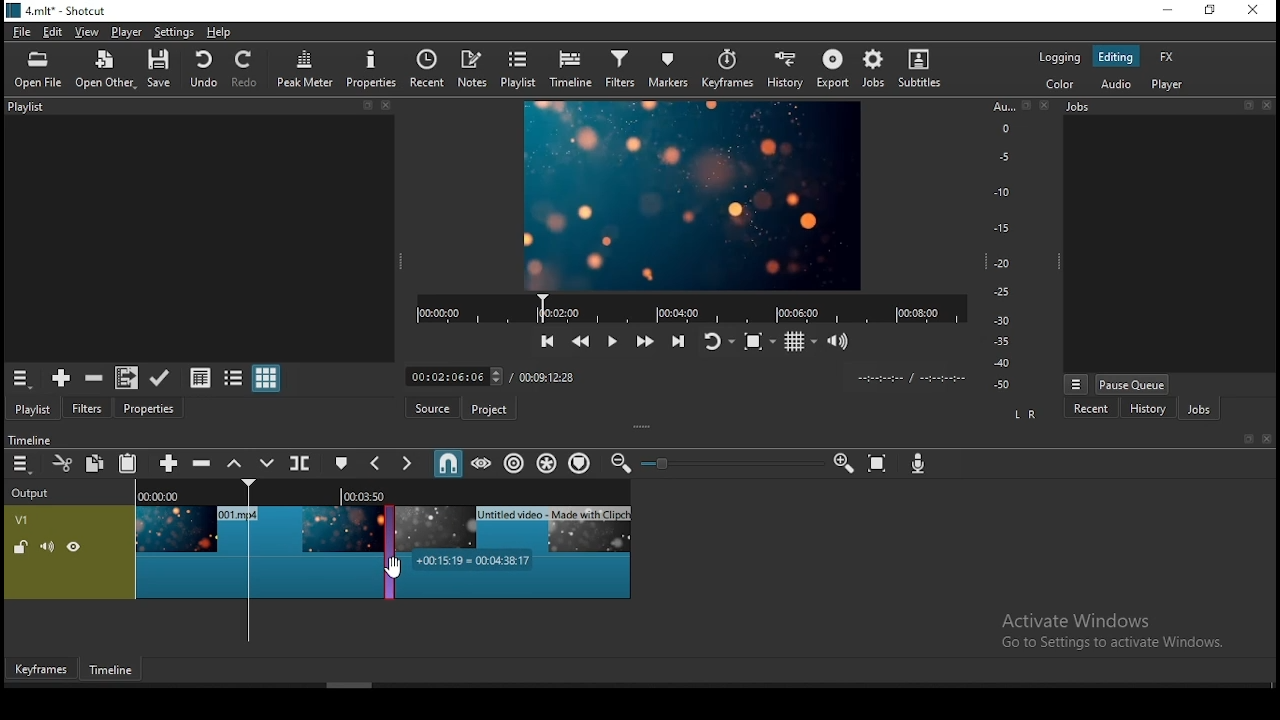 This screenshot has width=1280, height=720. What do you see at coordinates (546, 340) in the screenshot?
I see `skip to the previous point` at bounding box center [546, 340].